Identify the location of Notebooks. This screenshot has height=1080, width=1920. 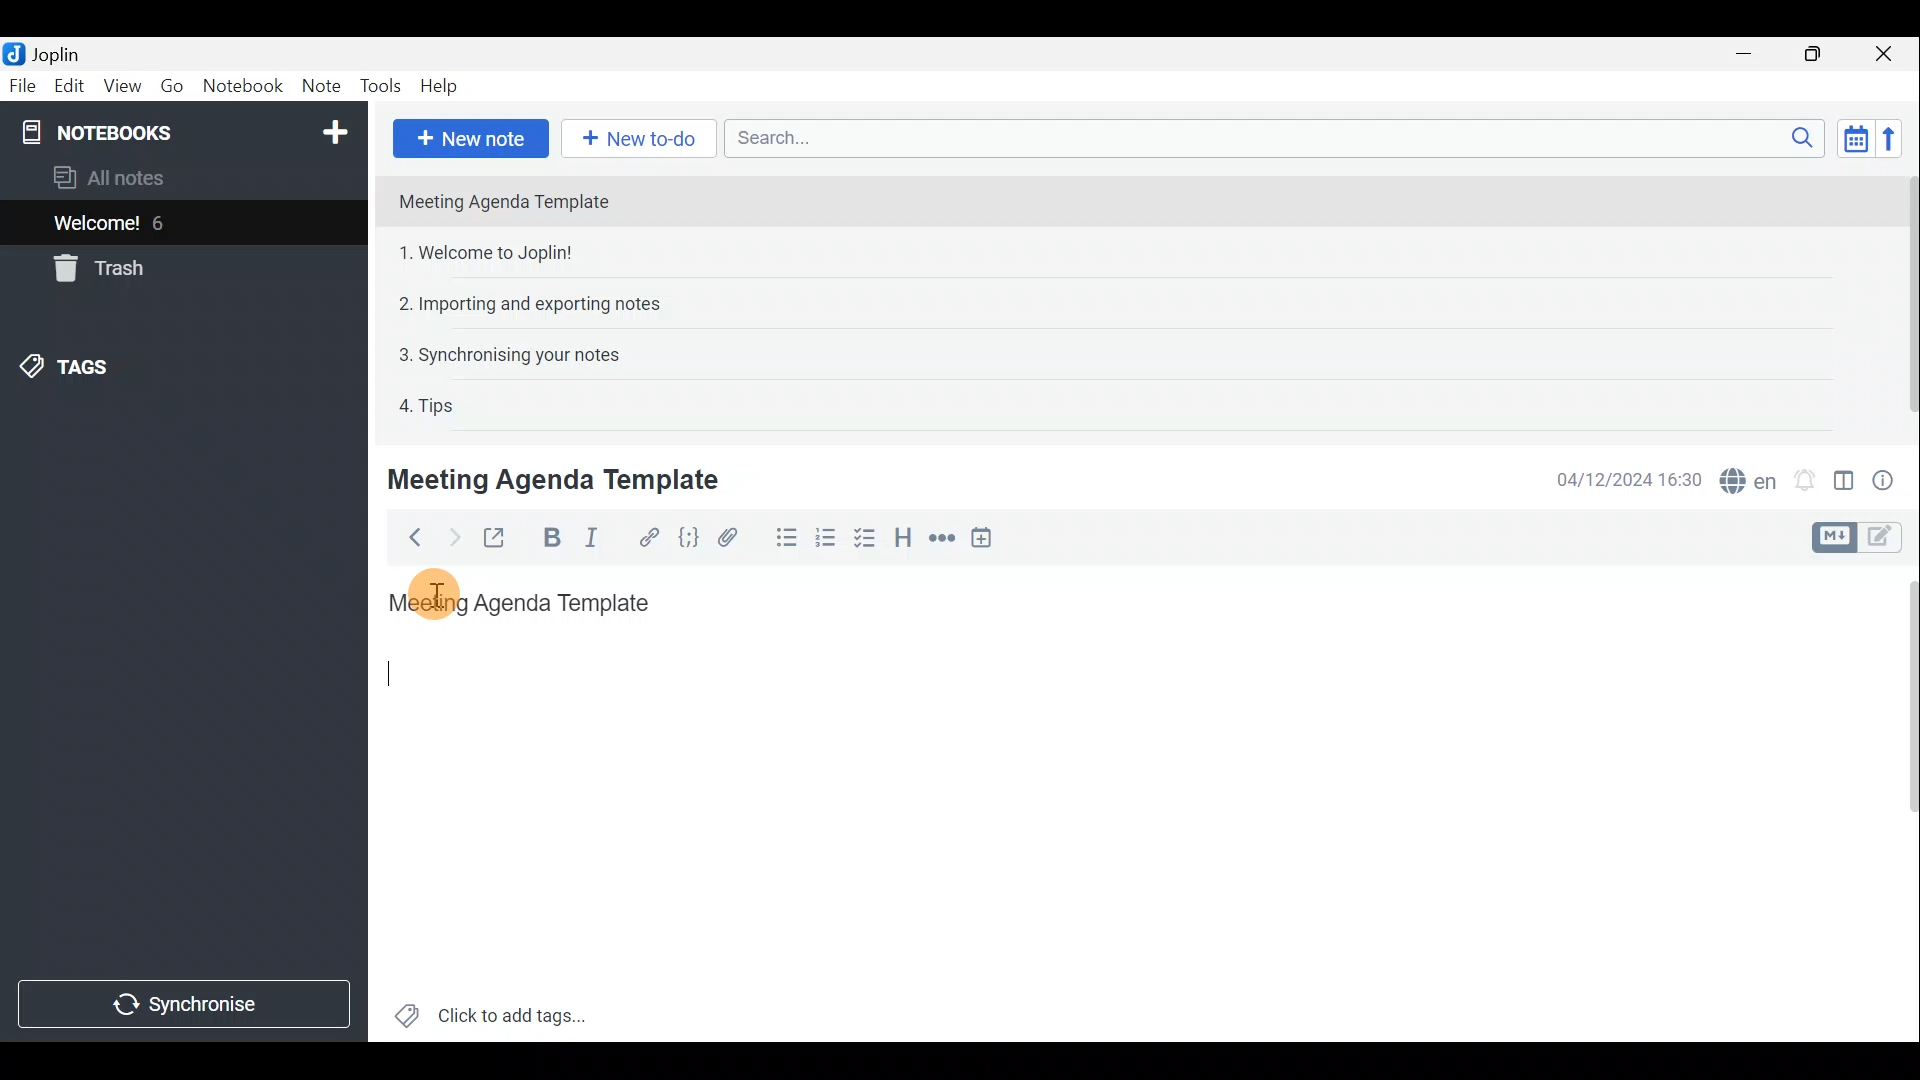
(187, 131).